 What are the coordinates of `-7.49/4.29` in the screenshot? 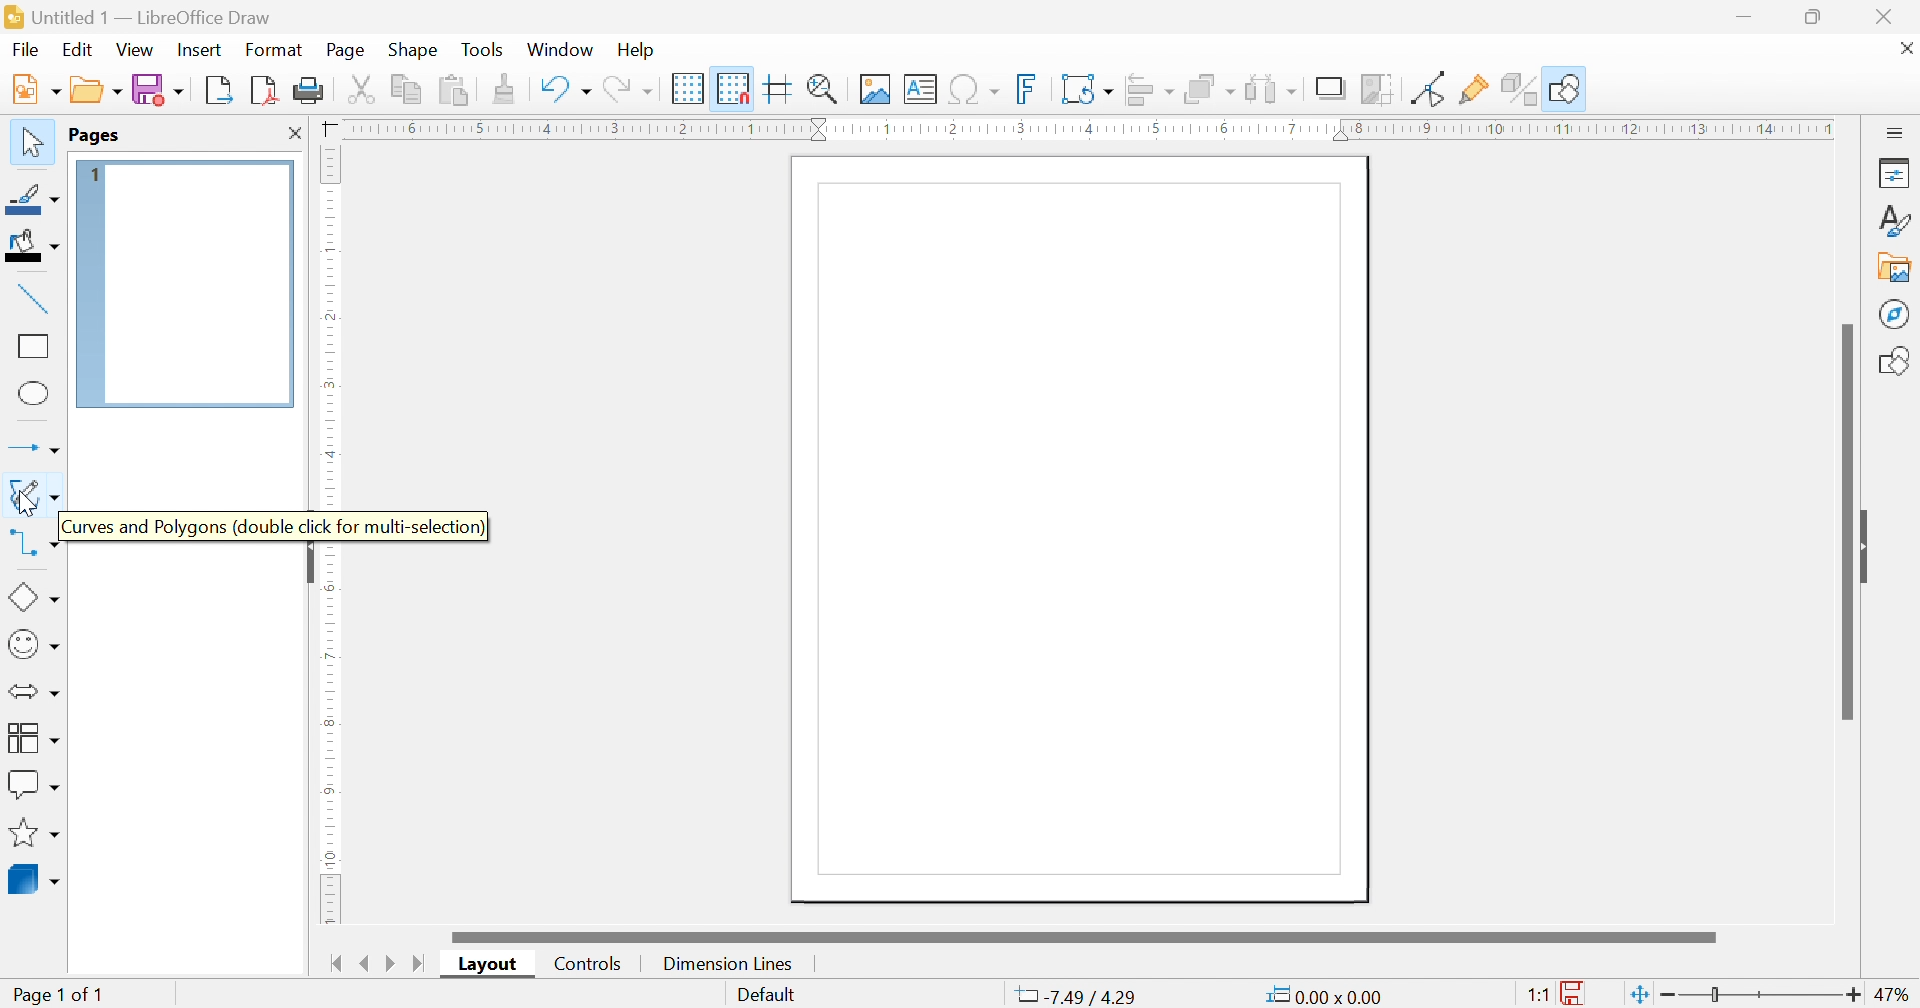 It's located at (1074, 997).